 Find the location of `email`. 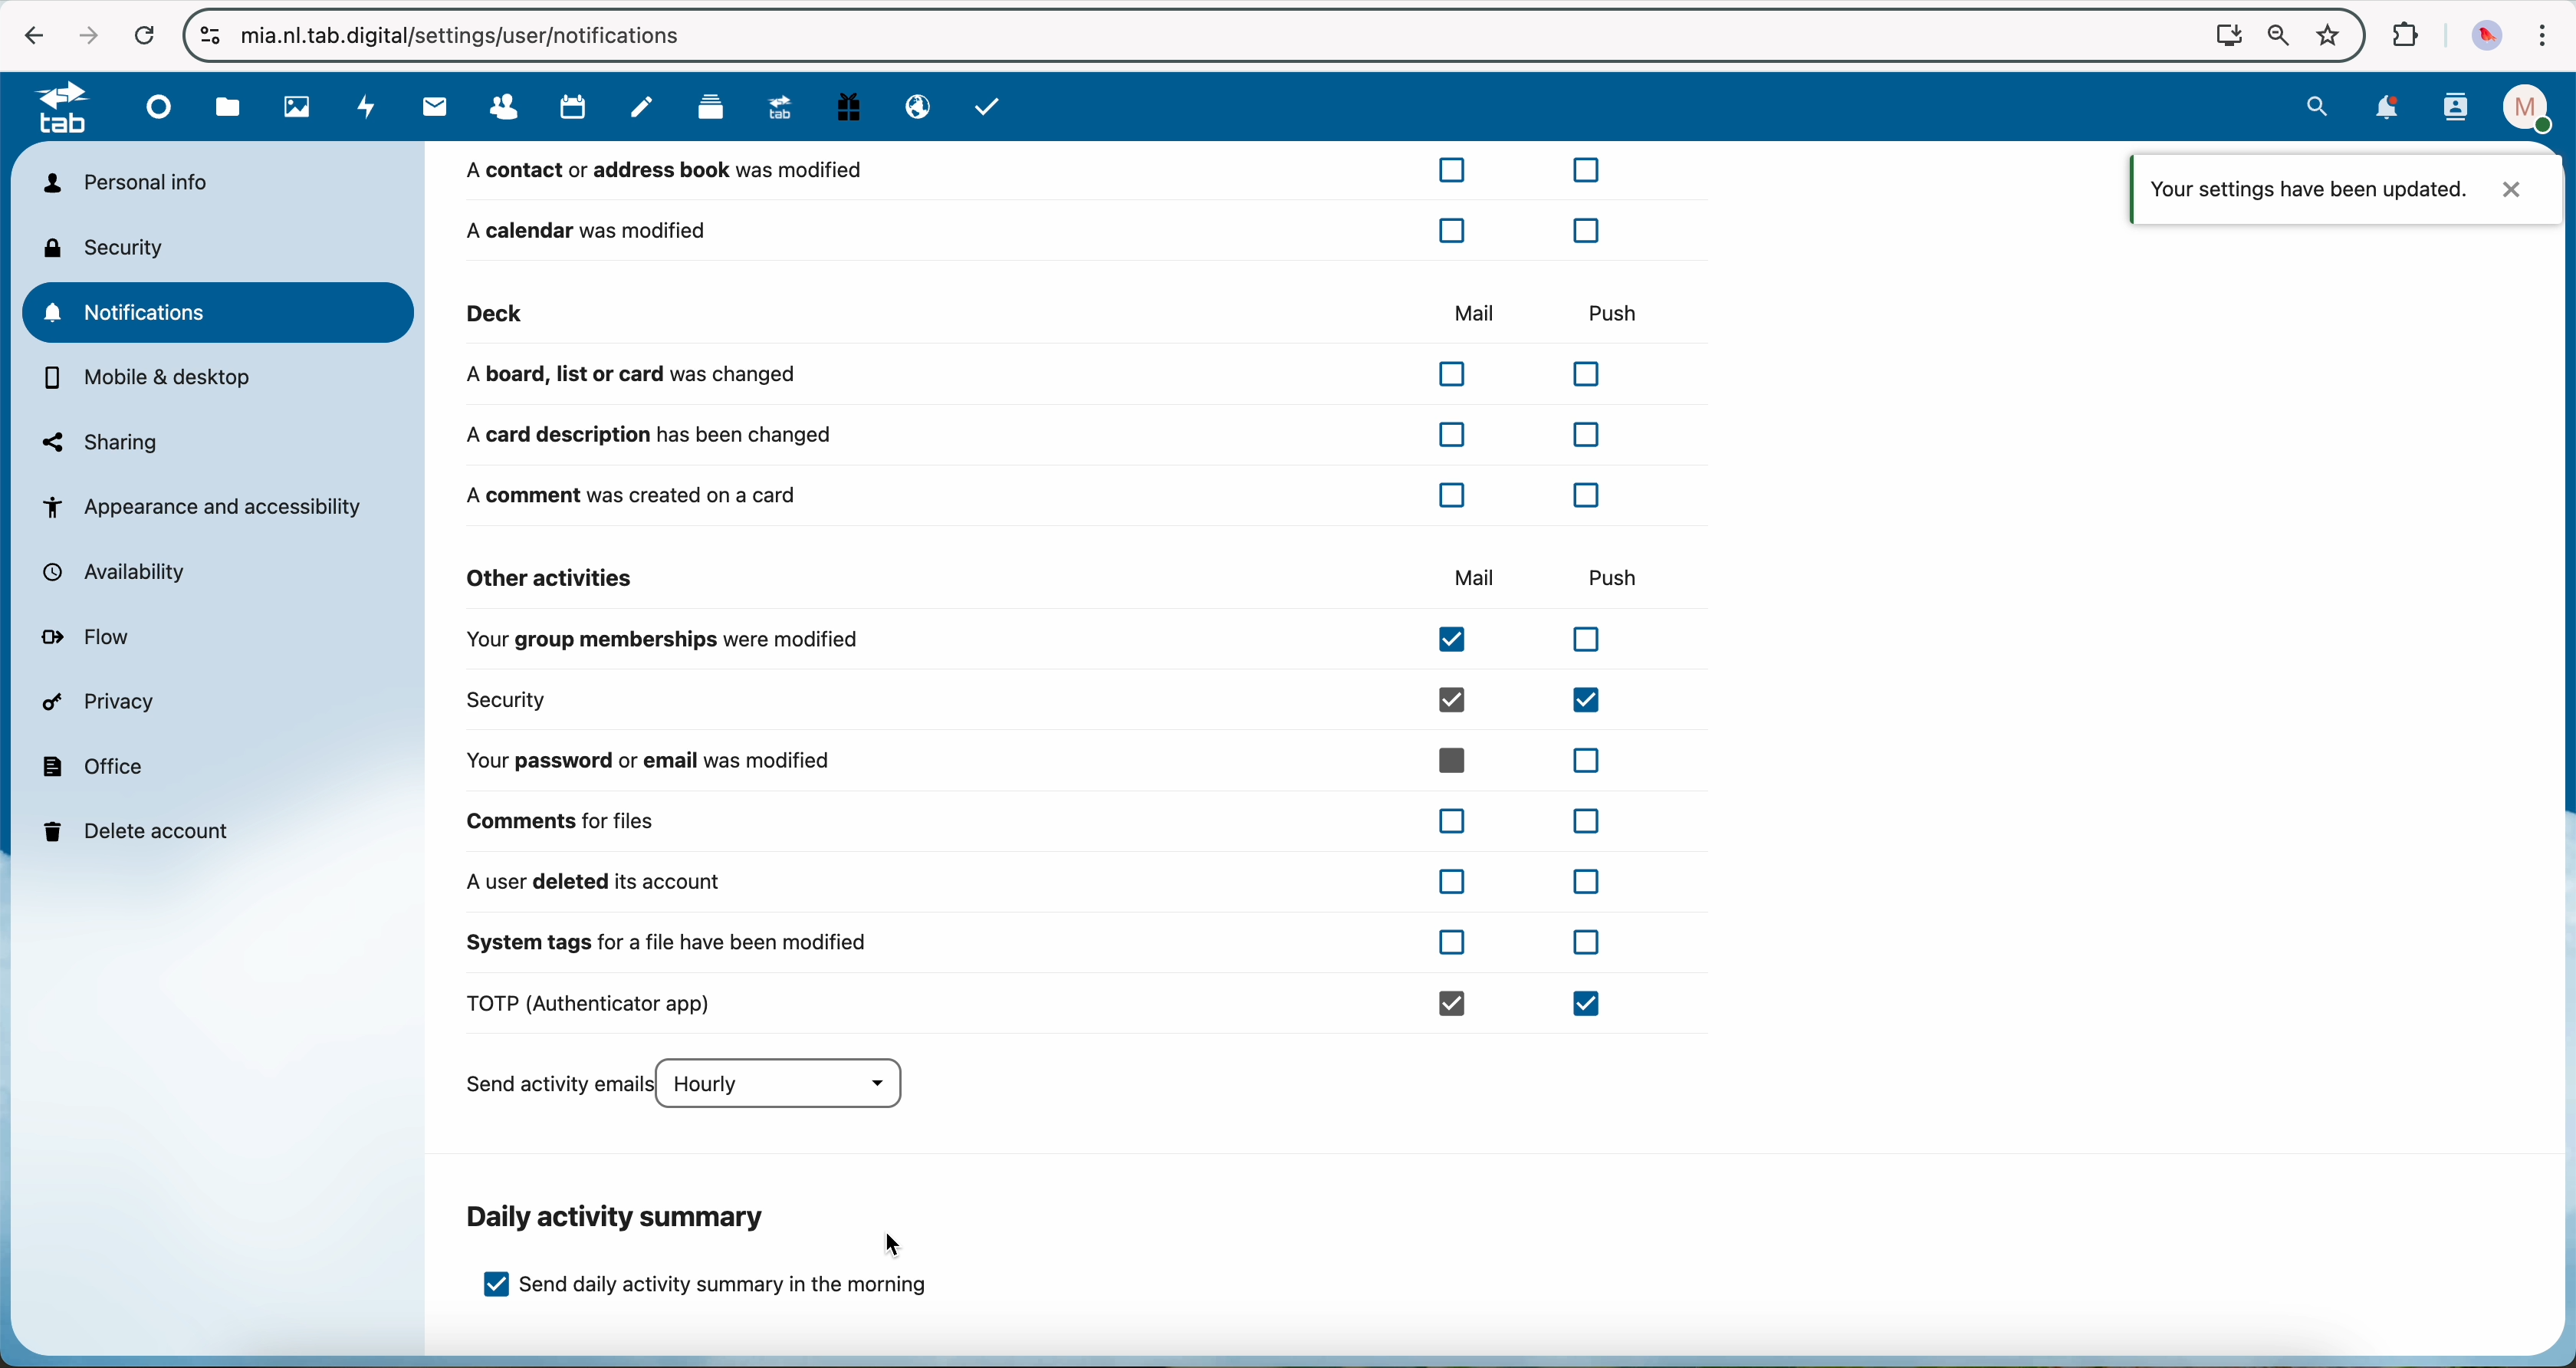

email is located at coordinates (914, 108).